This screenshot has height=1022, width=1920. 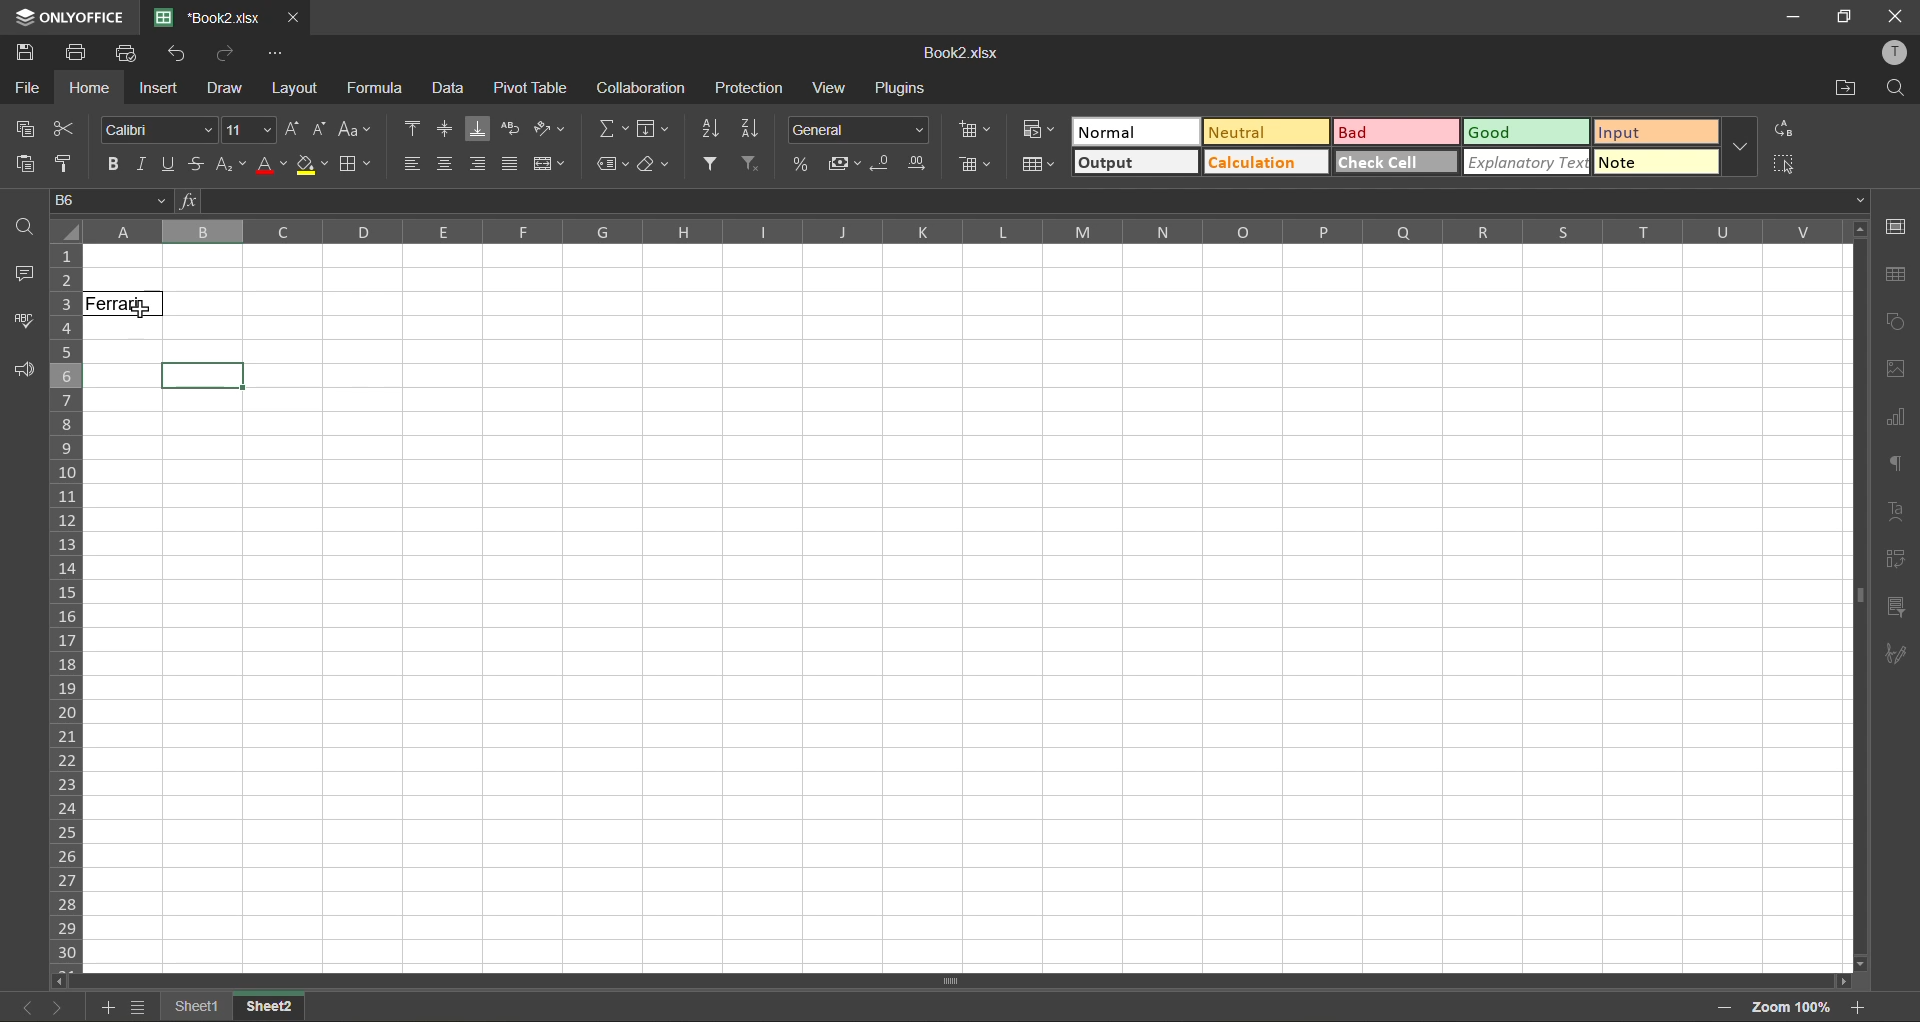 I want to click on save, so click(x=25, y=50).